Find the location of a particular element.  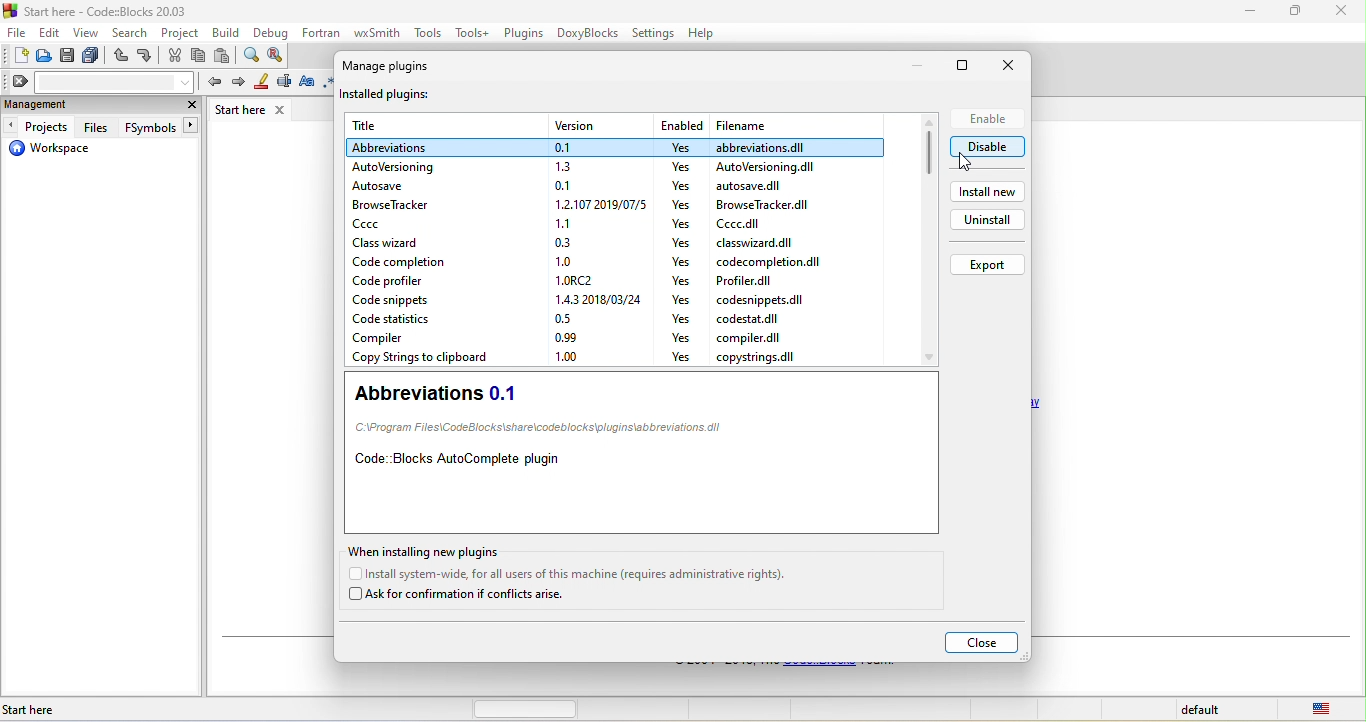

fsymbols is located at coordinates (158, 126).